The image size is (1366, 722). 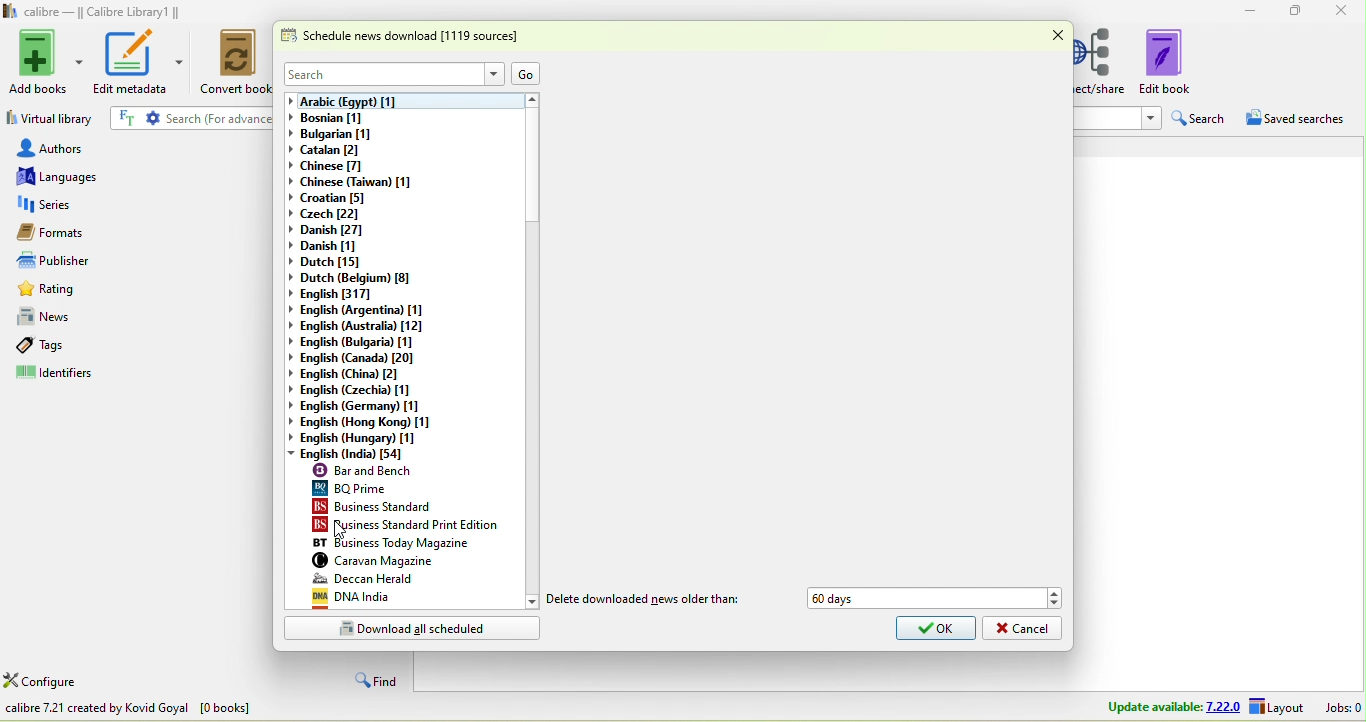 What do you see at coordinates (140, 177) in the screenshot?
I see `languages` at bounding box center [140, 177].